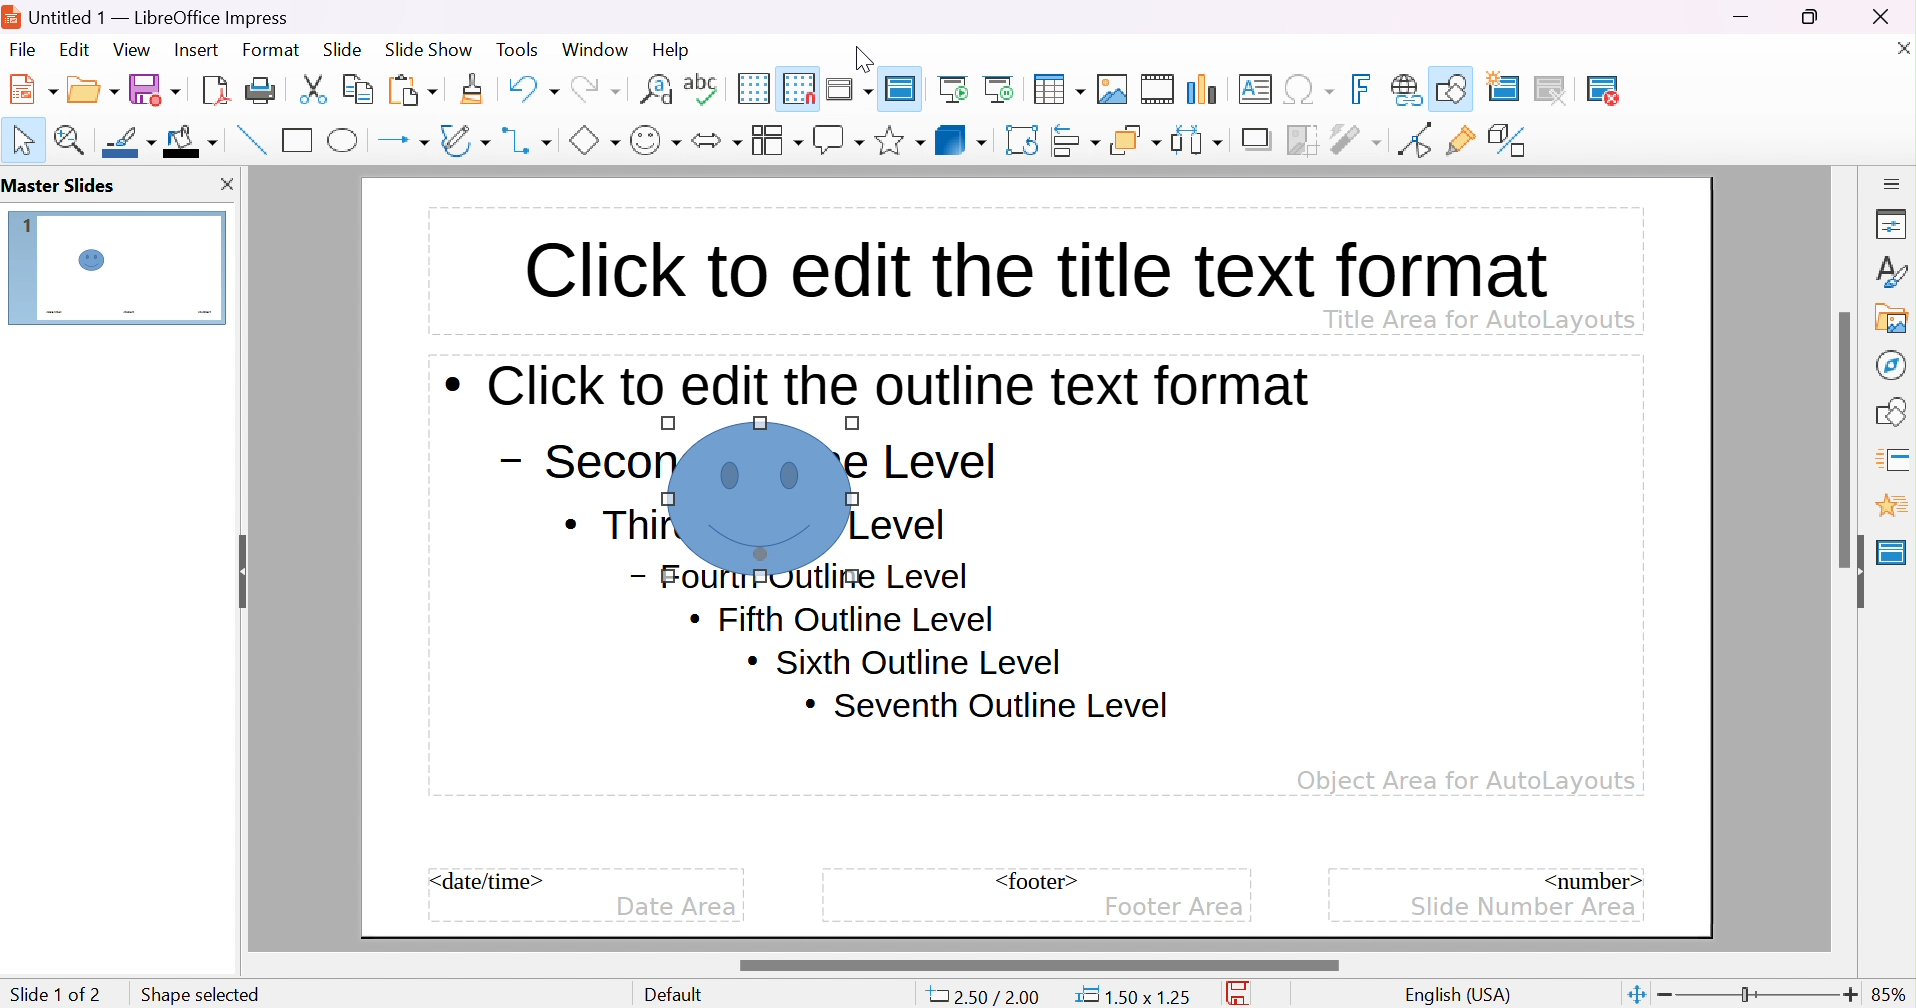 The height and width of the screenshot is (1008, 1916). Describe the element at coordinates (1466, 781) in the screenshot. I see `object area for autolayouts` at that location.